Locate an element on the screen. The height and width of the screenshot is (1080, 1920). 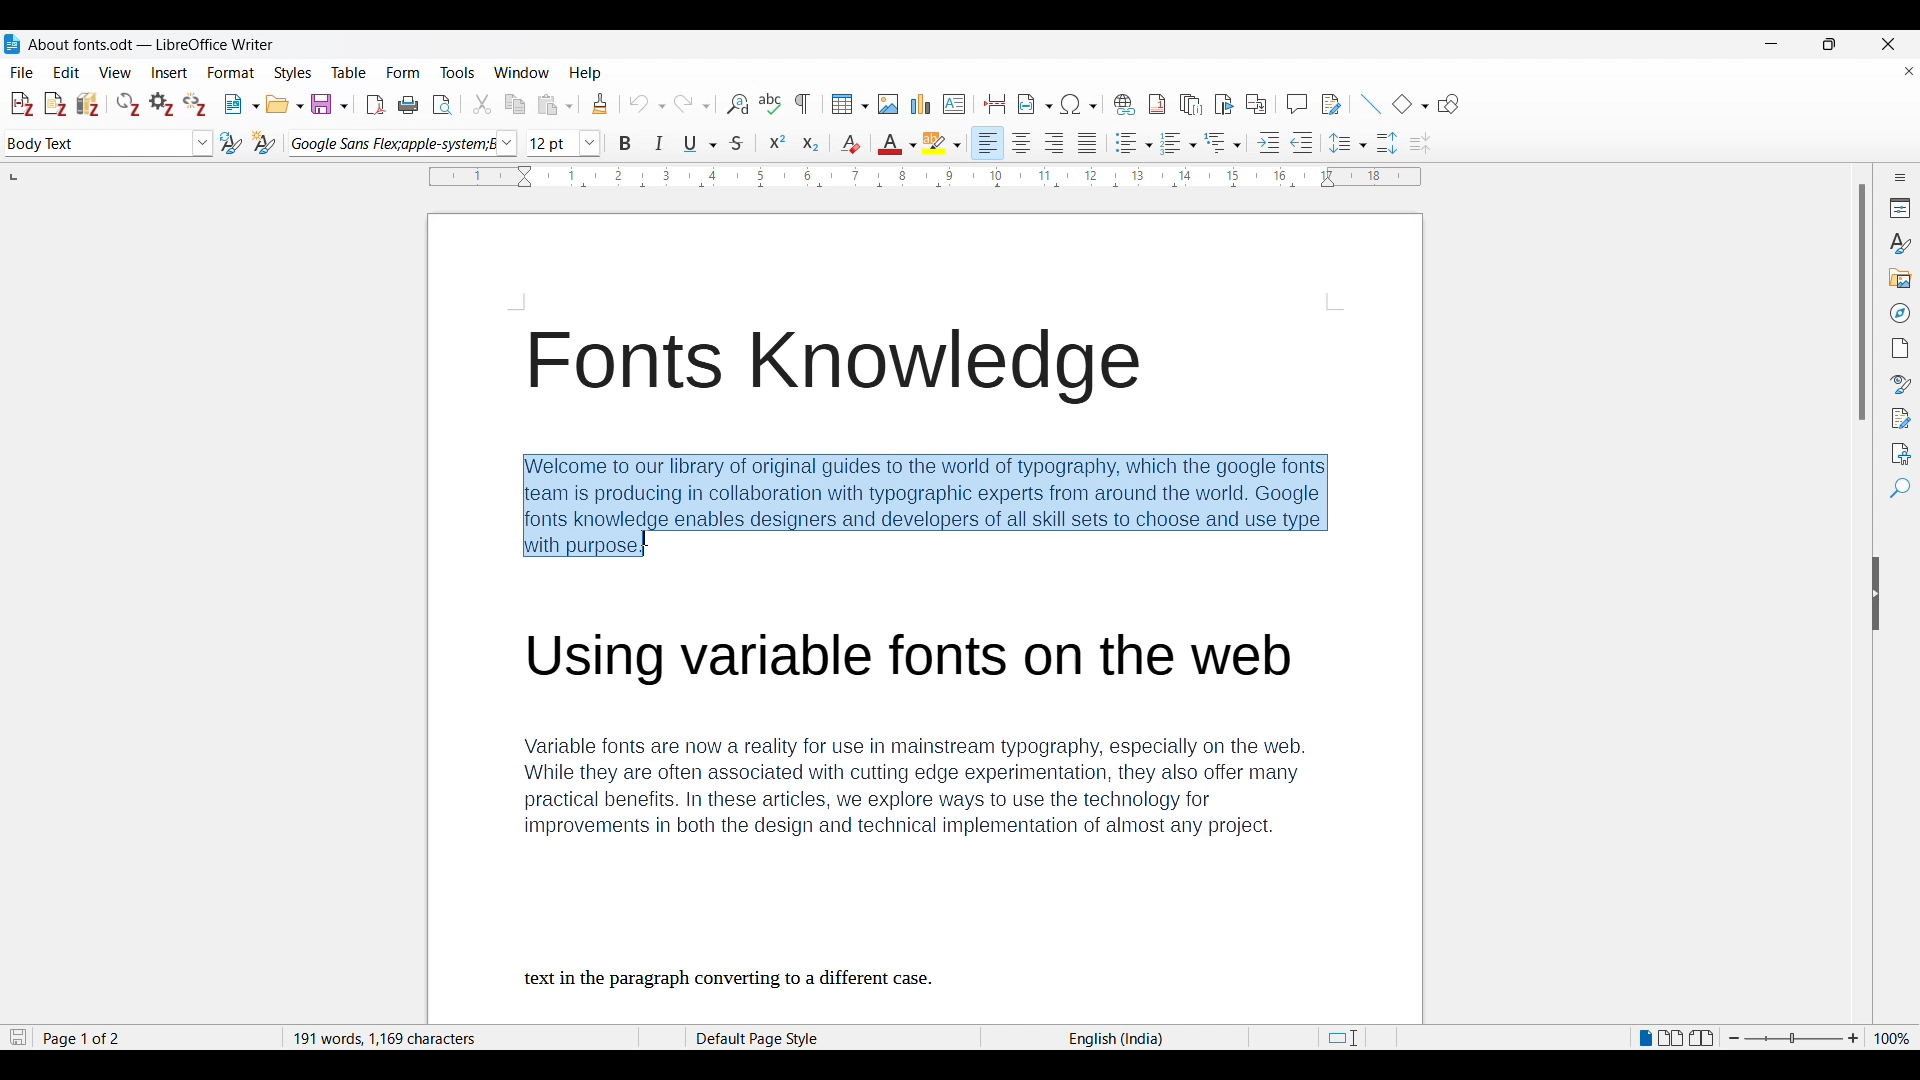
Insert line is located at coordinates (1372, 104).